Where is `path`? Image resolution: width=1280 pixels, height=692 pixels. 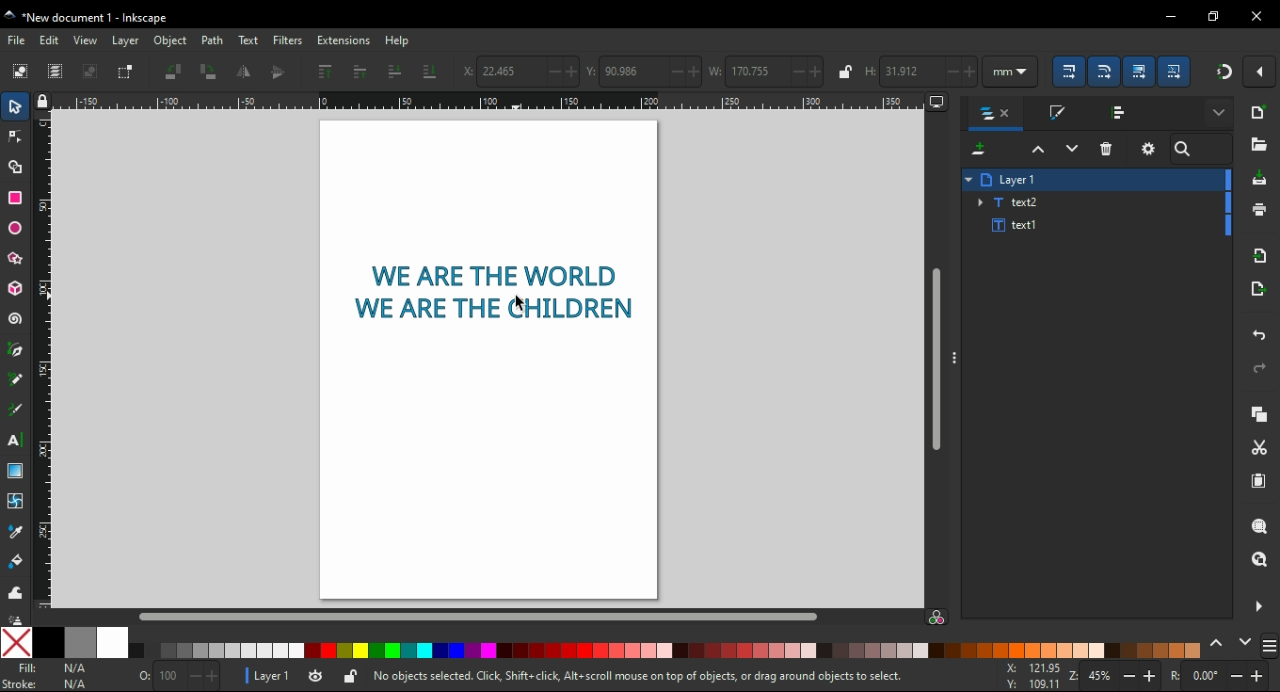 path is located at coordinates (212, 41).